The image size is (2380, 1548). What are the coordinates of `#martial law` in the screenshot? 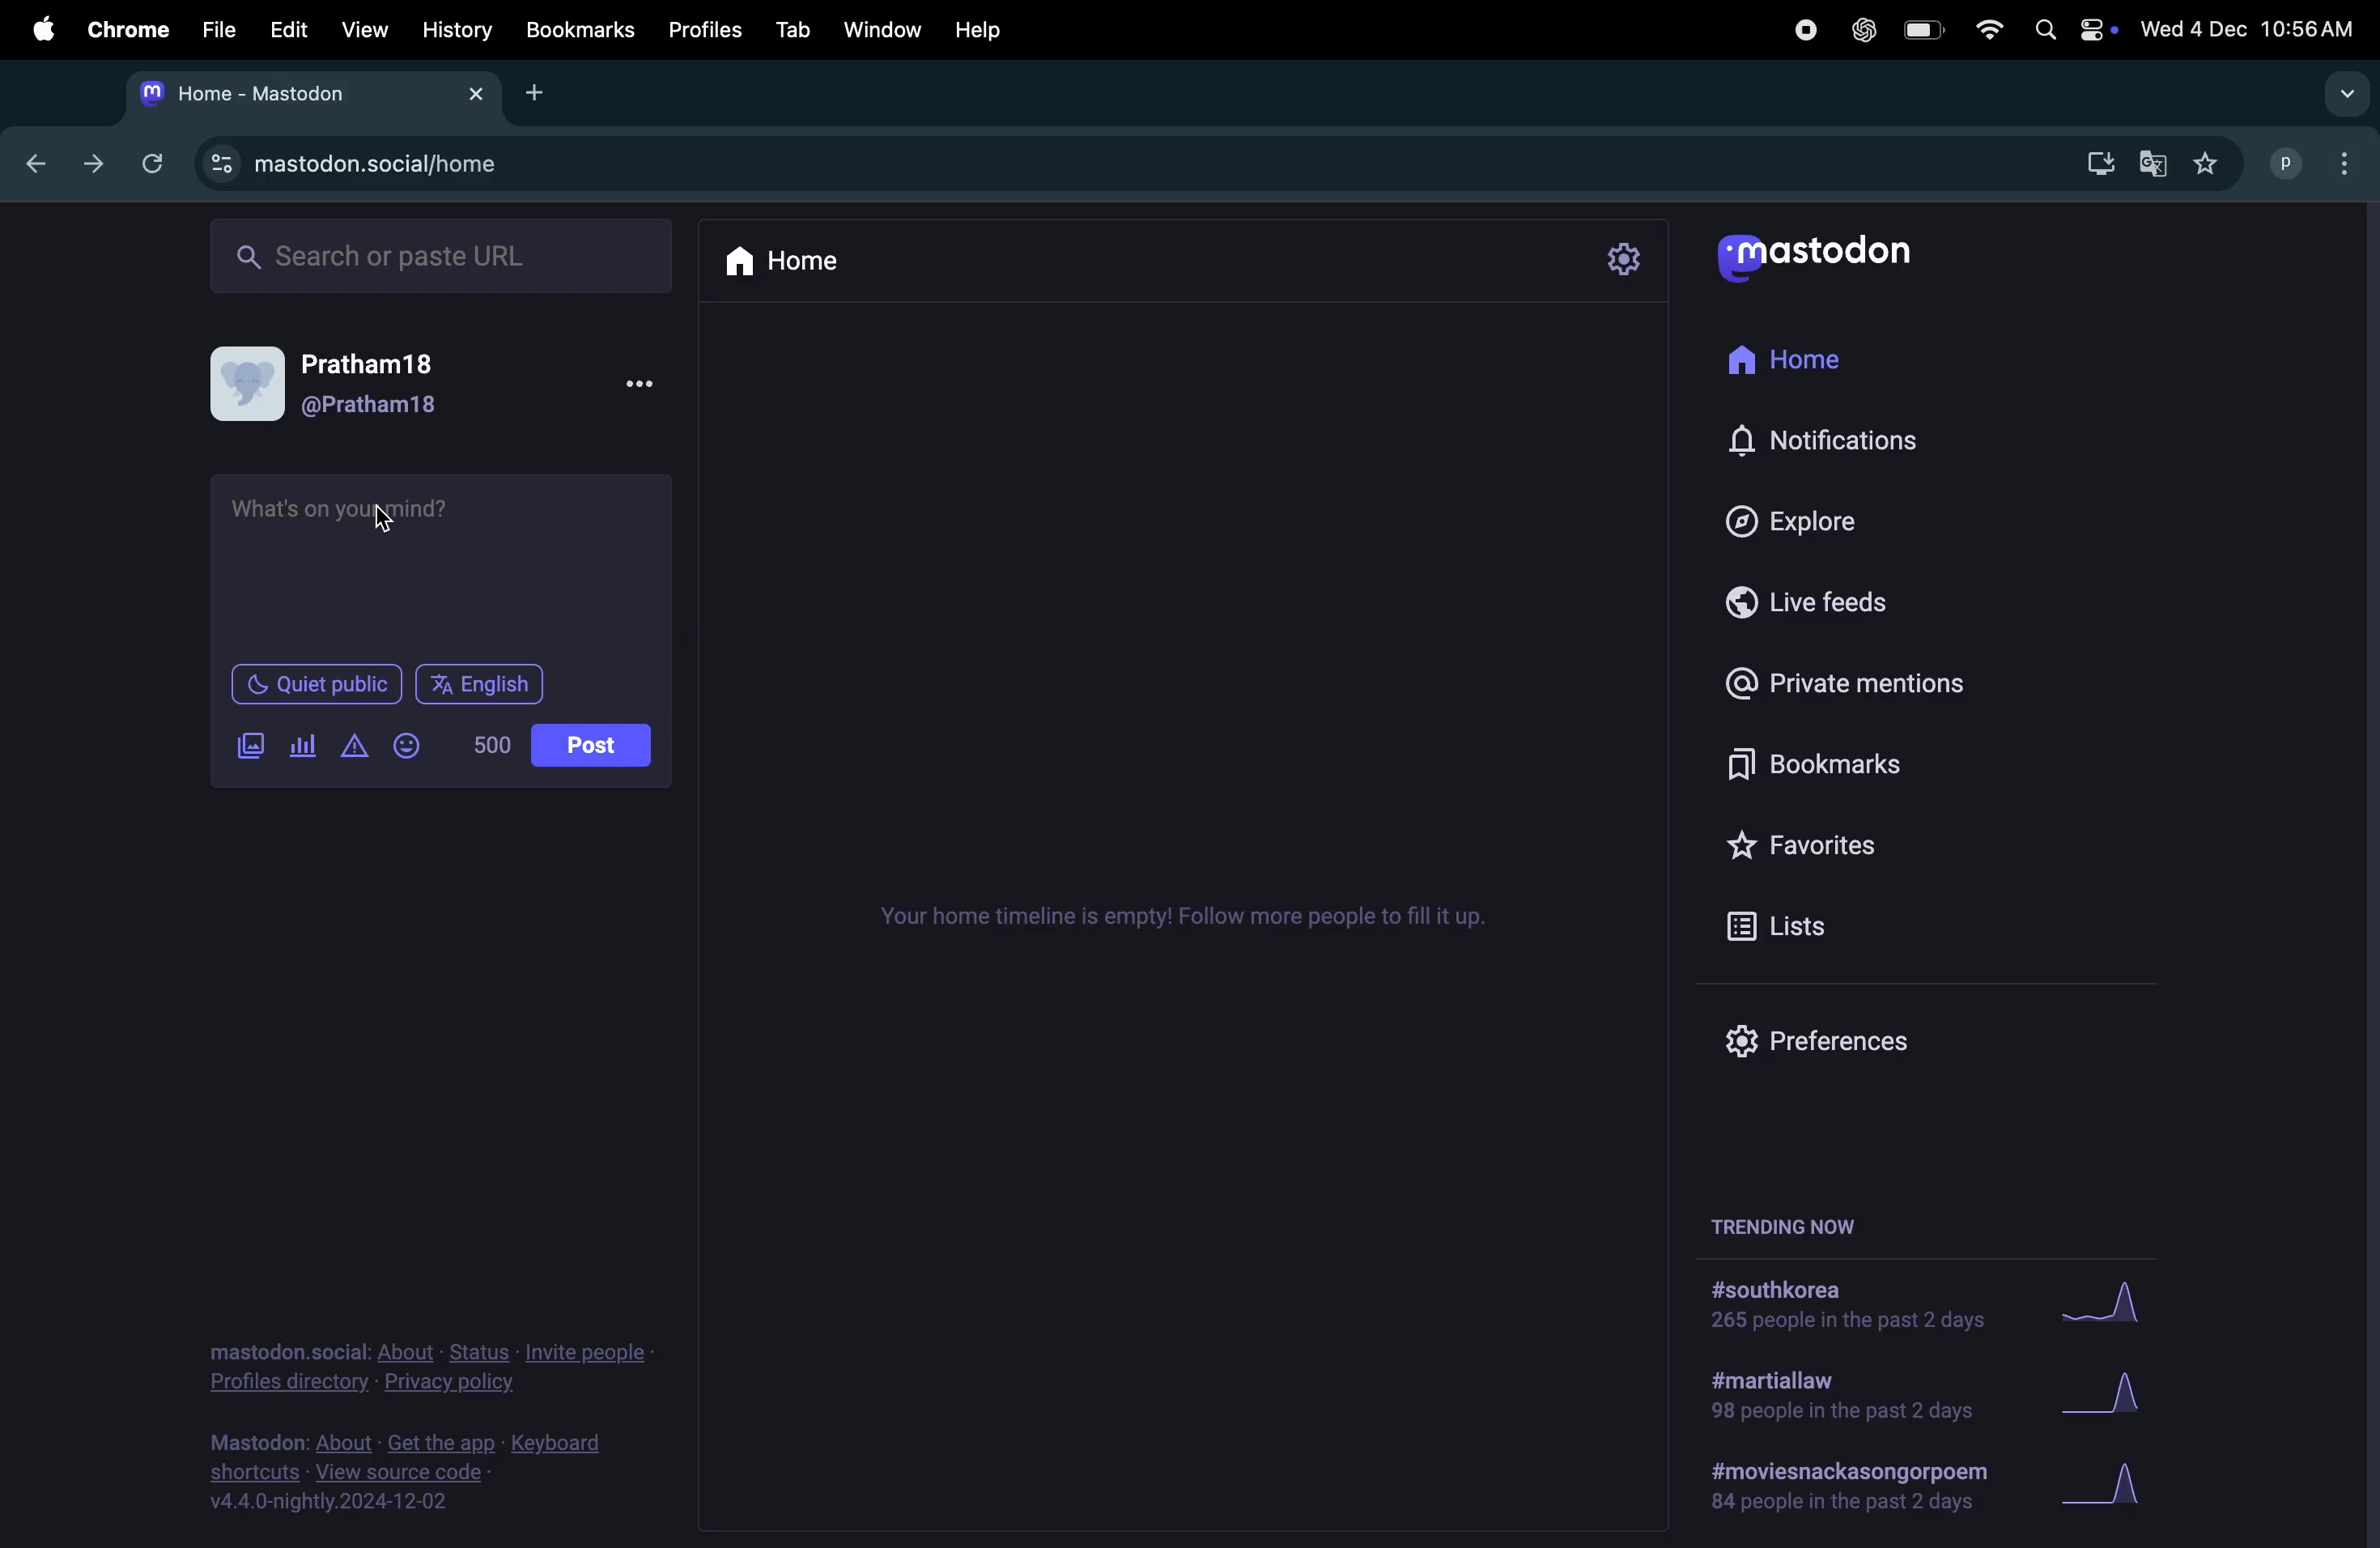 It's located at (1841, 1394).